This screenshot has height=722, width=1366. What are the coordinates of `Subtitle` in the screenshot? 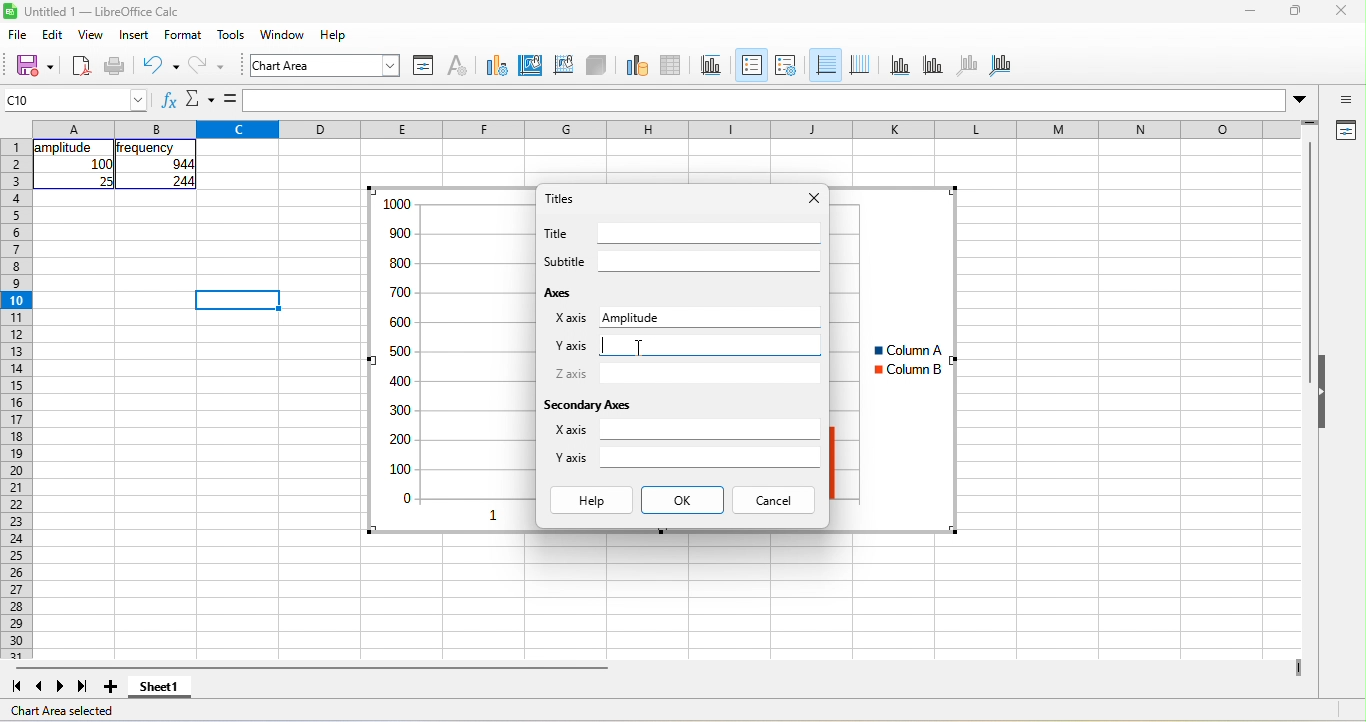 It's located at (565, 261).